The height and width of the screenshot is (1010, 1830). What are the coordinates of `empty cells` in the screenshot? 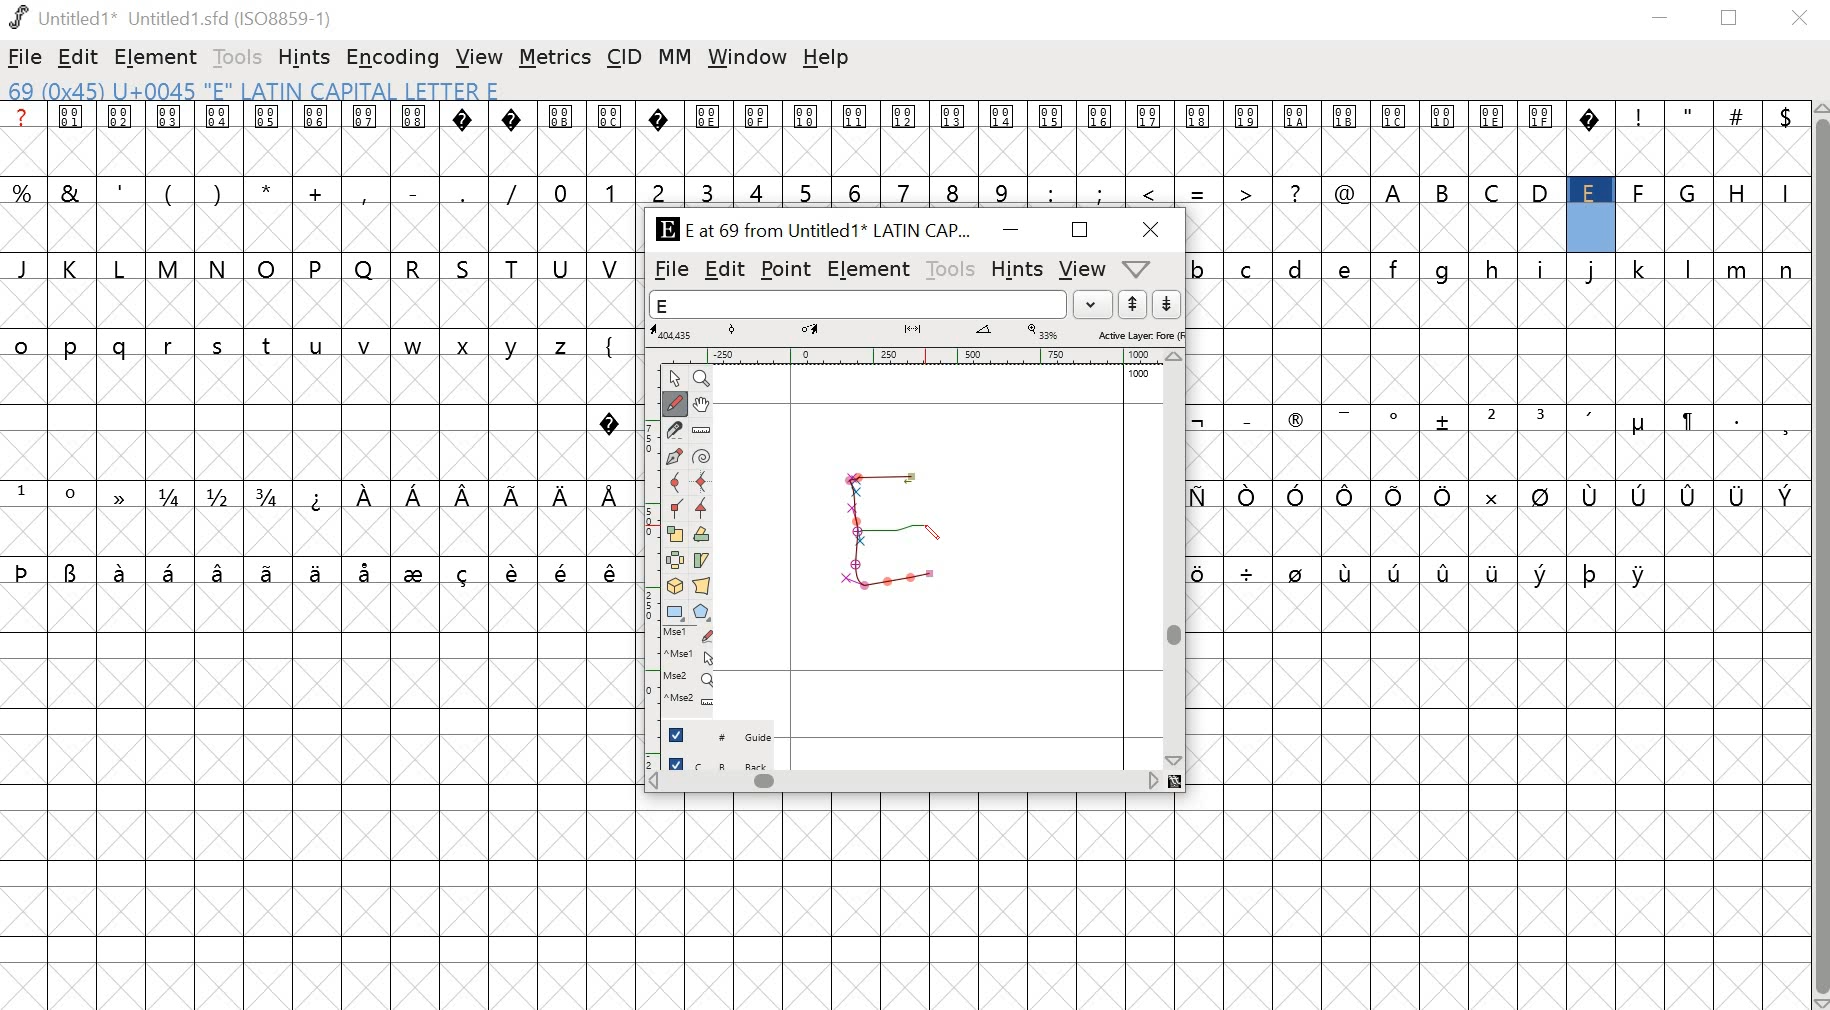 It's located at (1499, 532).